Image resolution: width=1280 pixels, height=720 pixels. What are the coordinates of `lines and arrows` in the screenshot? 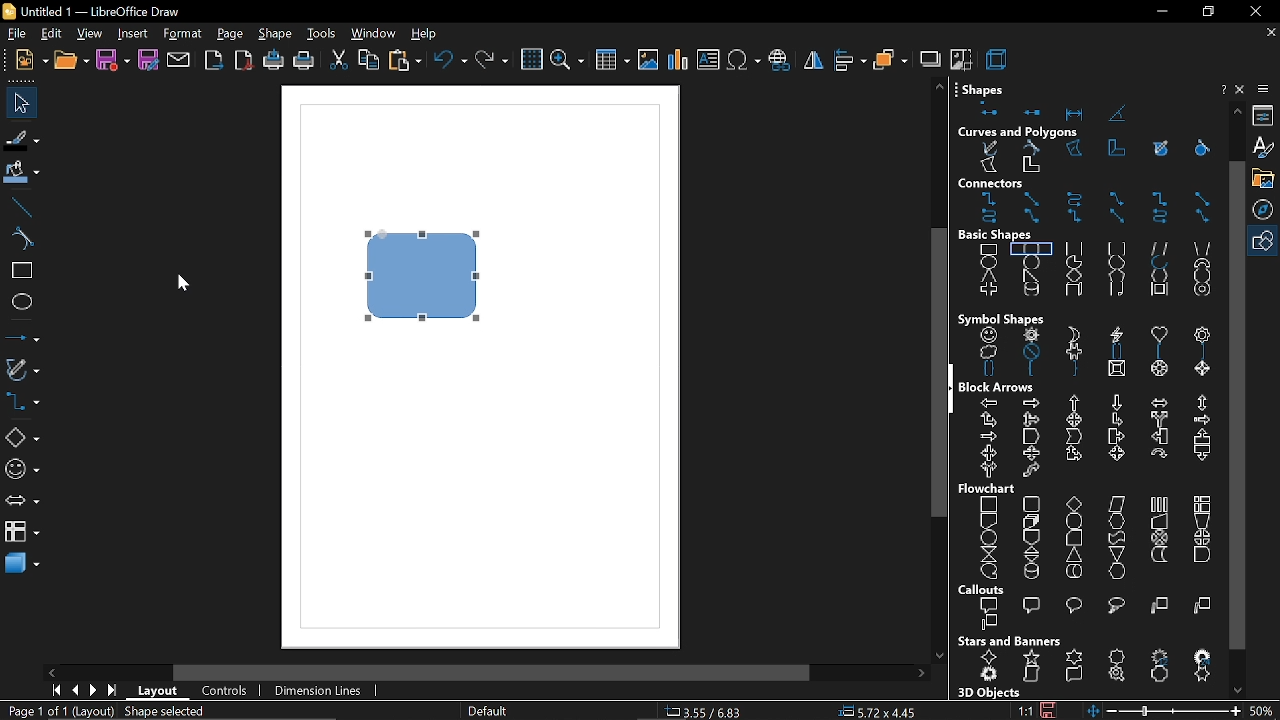 It's located at (23, 337).